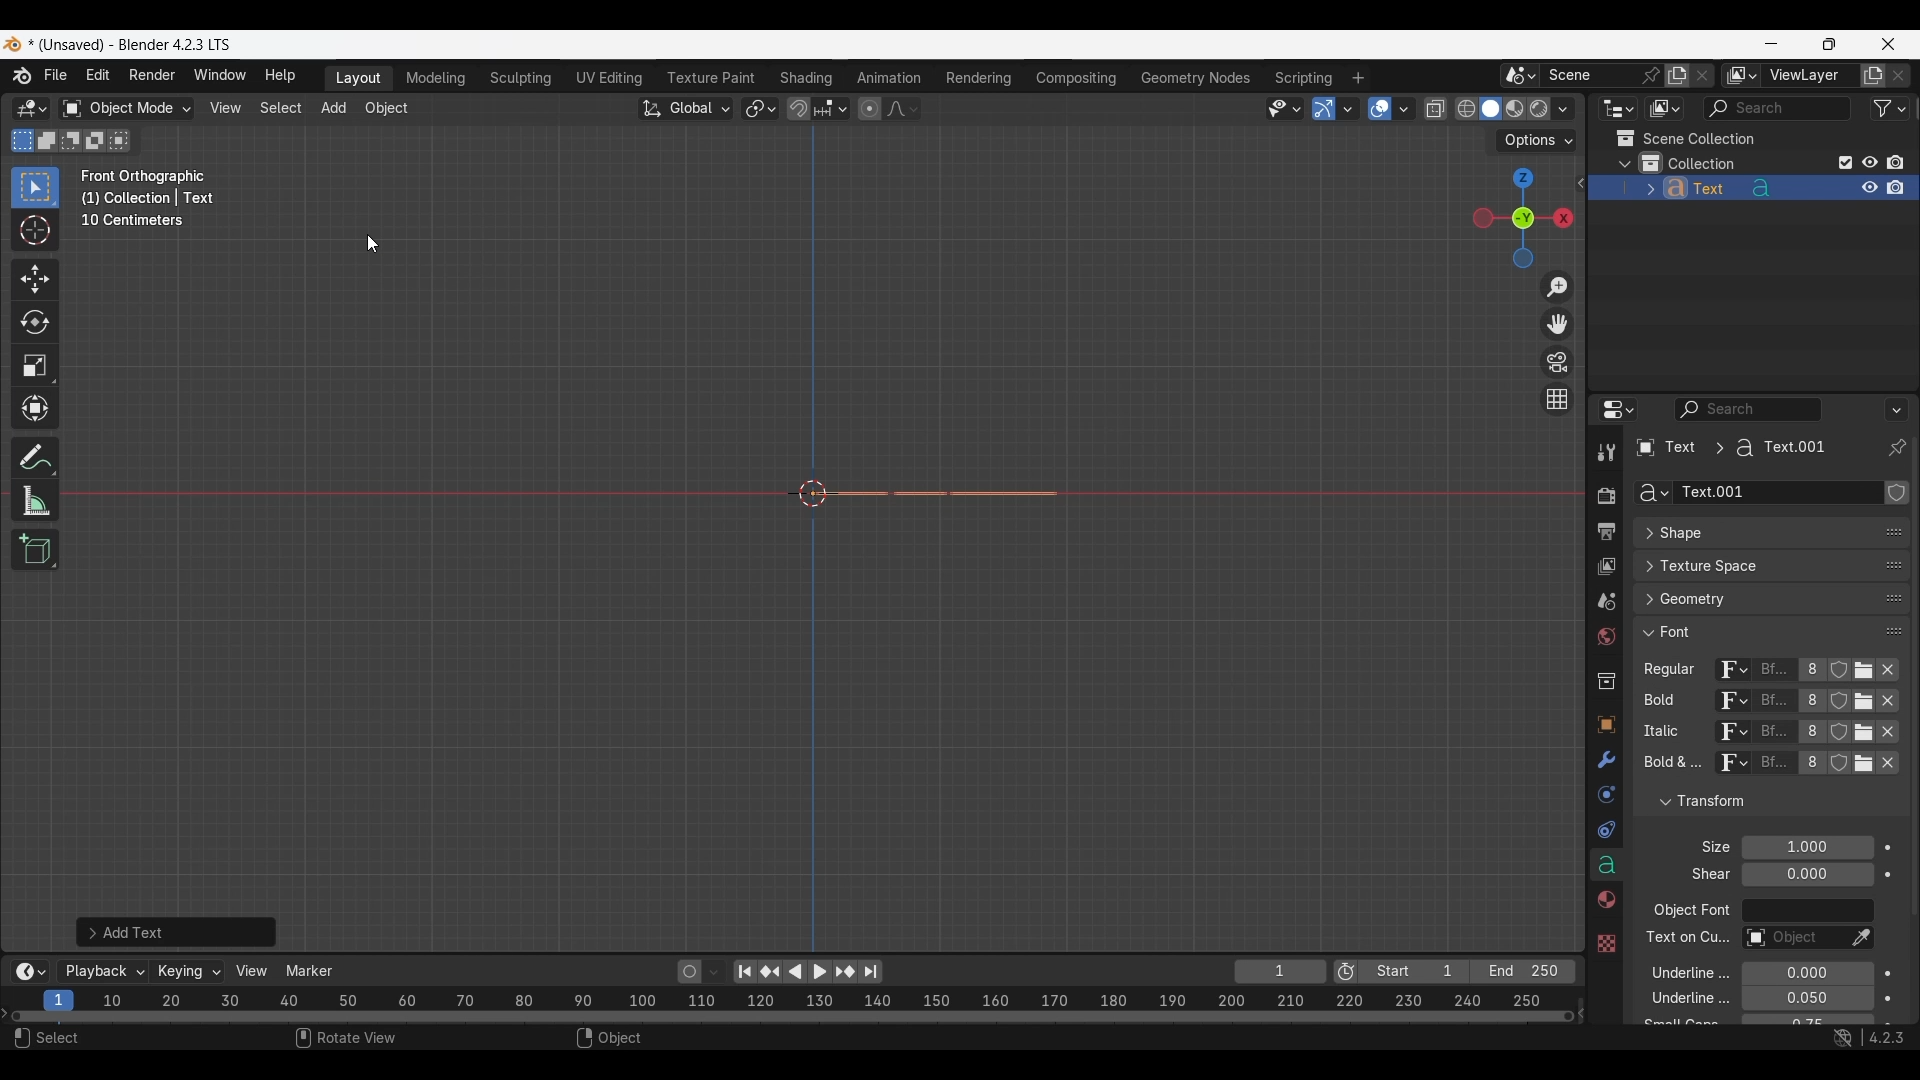 The height and width of the screenshot is (1080, 1920). What do you see at coordinates (1618, 409) in the screenshot?
I see `Editor type` at bounding box center [1618, 409].